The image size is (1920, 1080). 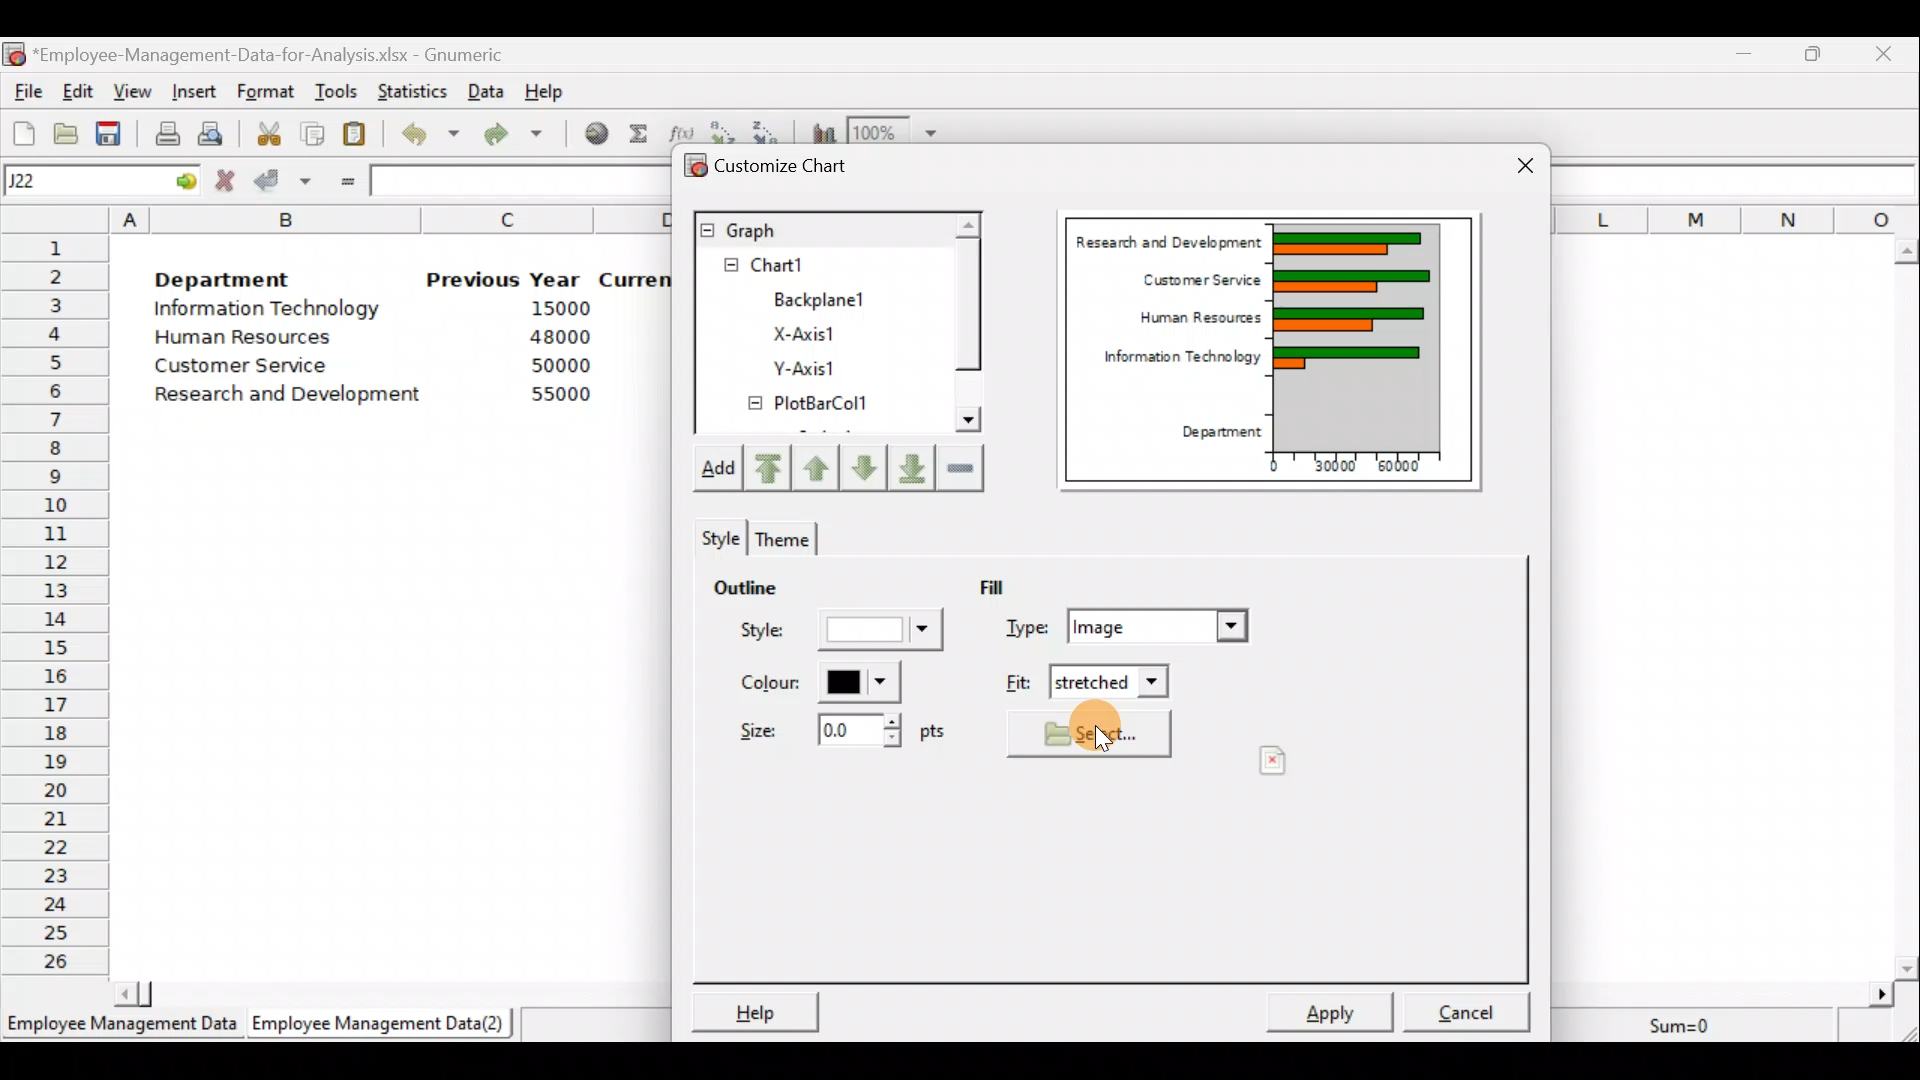 I want to click on Close, so click(x=1513, y=160).